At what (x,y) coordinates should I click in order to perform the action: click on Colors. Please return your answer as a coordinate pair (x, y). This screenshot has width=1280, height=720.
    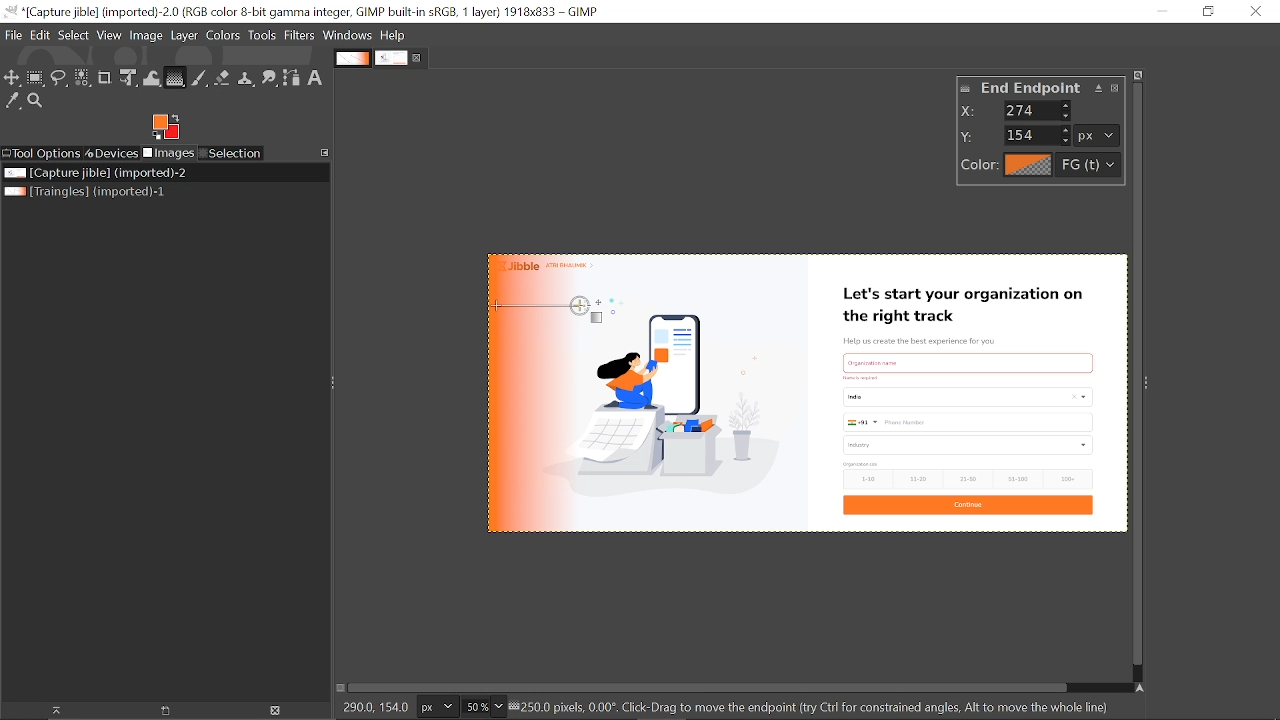
    Looking at the image, I should click on (225, 36).